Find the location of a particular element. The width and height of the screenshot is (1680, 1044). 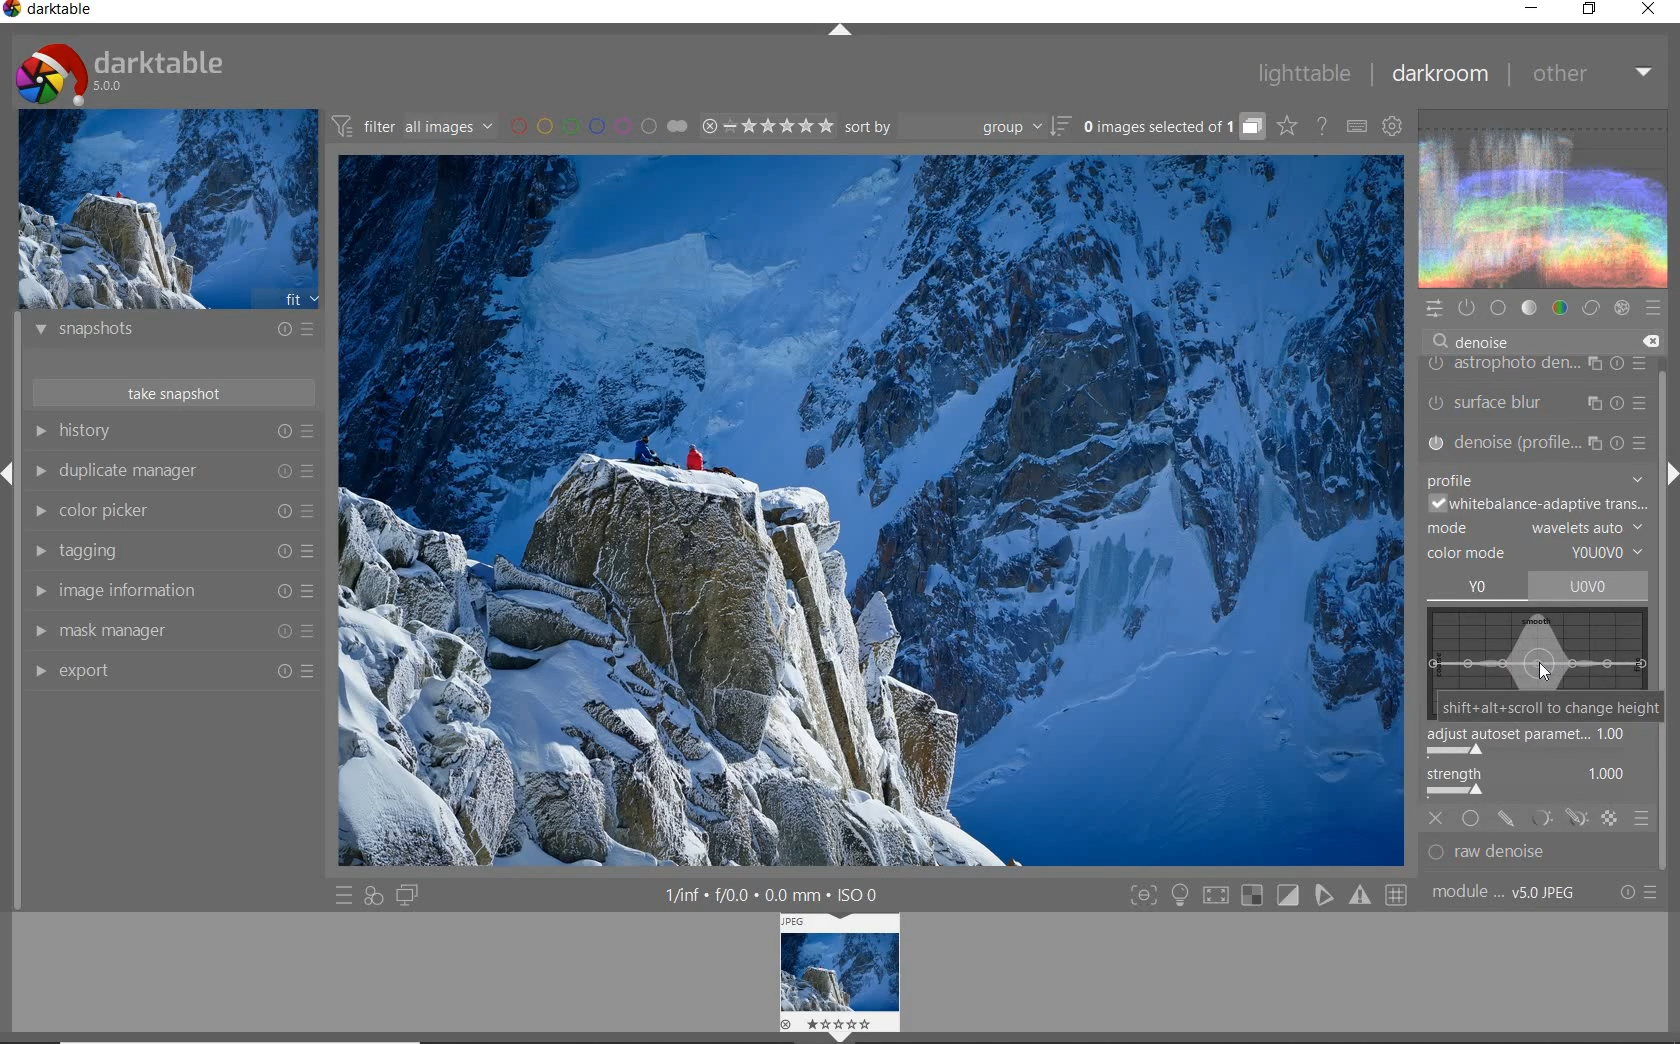

image information is located at coordinates (172, 591).